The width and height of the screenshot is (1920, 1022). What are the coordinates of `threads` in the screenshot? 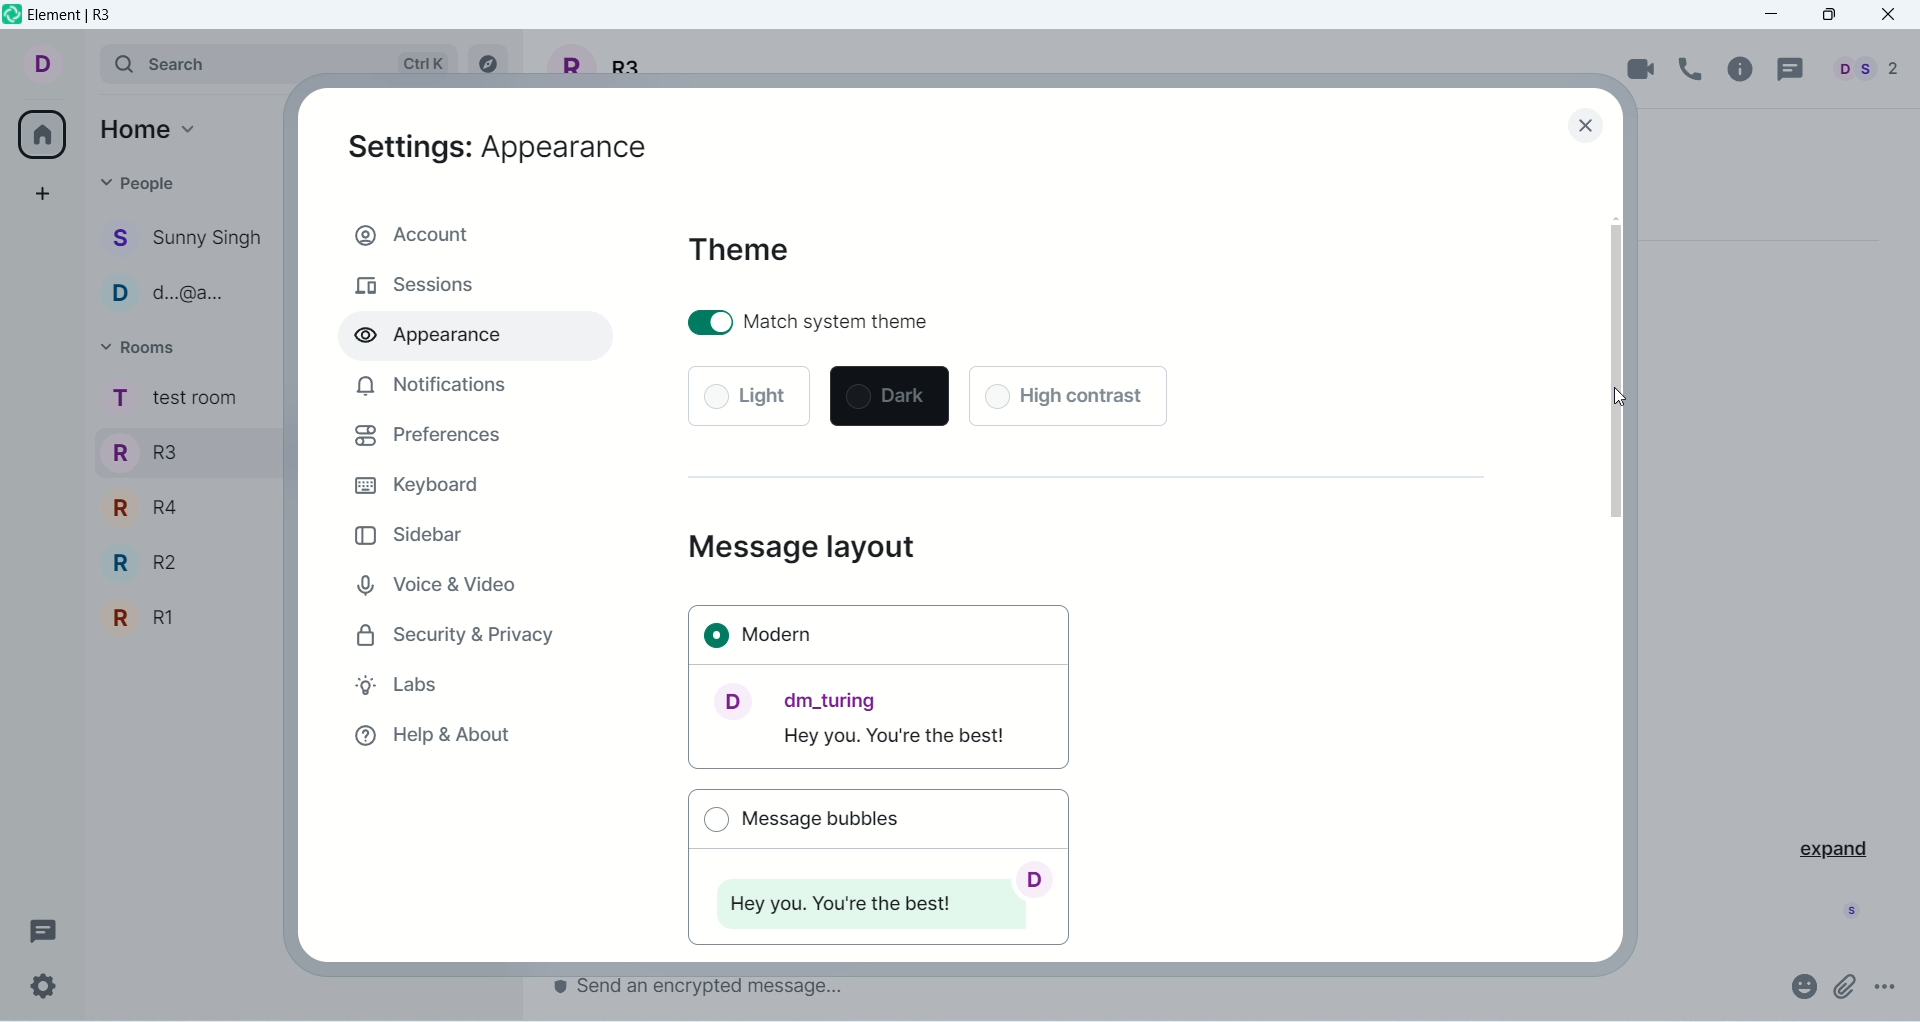 It's located at (43, 927).